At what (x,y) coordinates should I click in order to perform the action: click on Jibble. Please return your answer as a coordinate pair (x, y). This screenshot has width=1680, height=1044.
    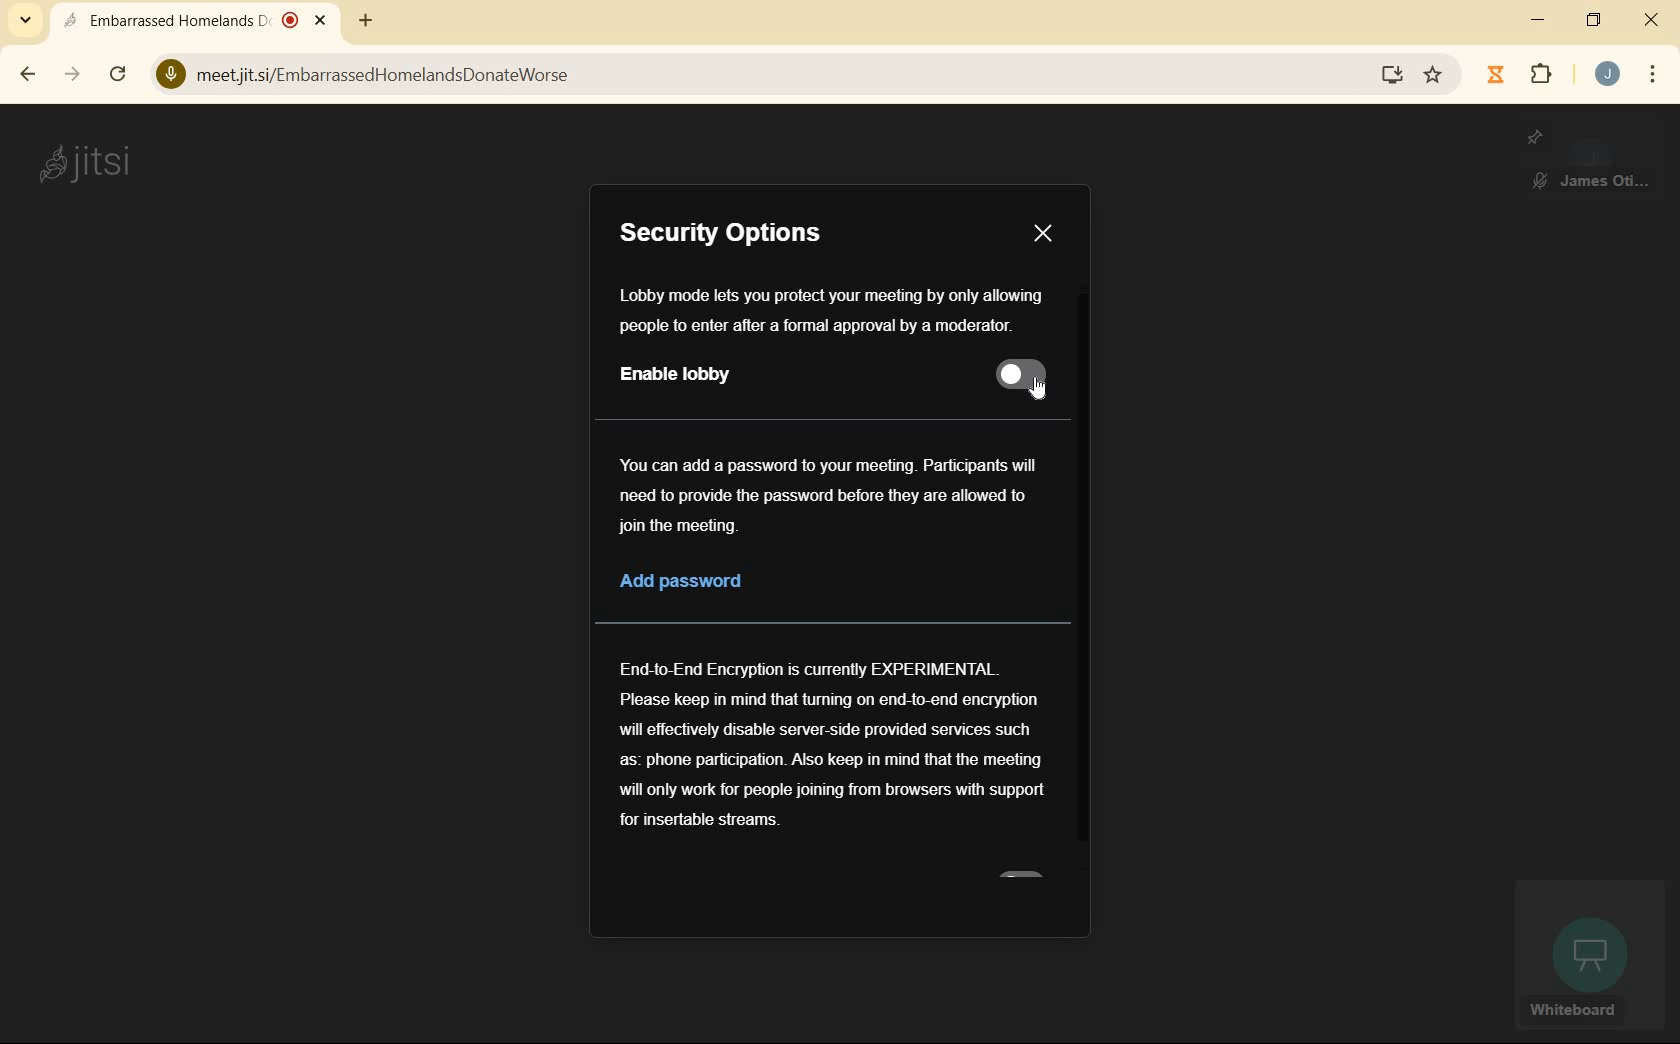
    Looking at the image, I should click on (1495, 75).